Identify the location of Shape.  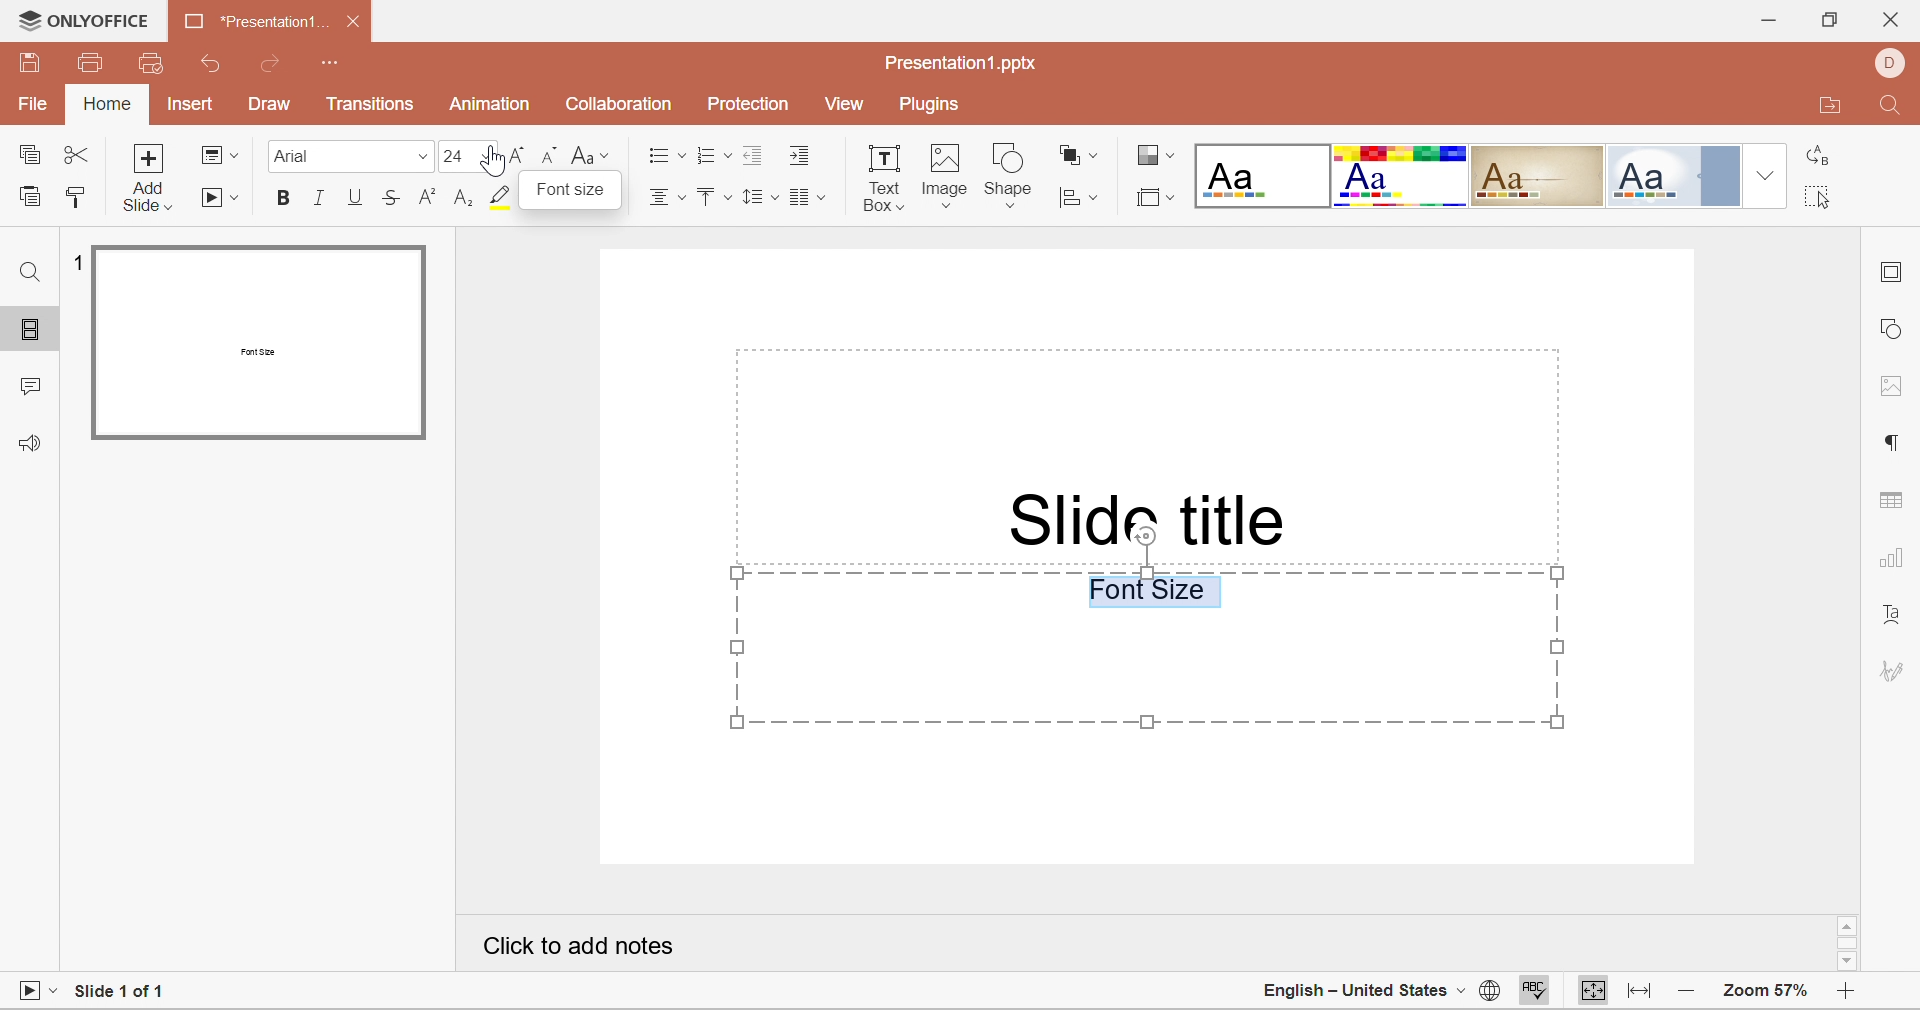
(1013, 172).